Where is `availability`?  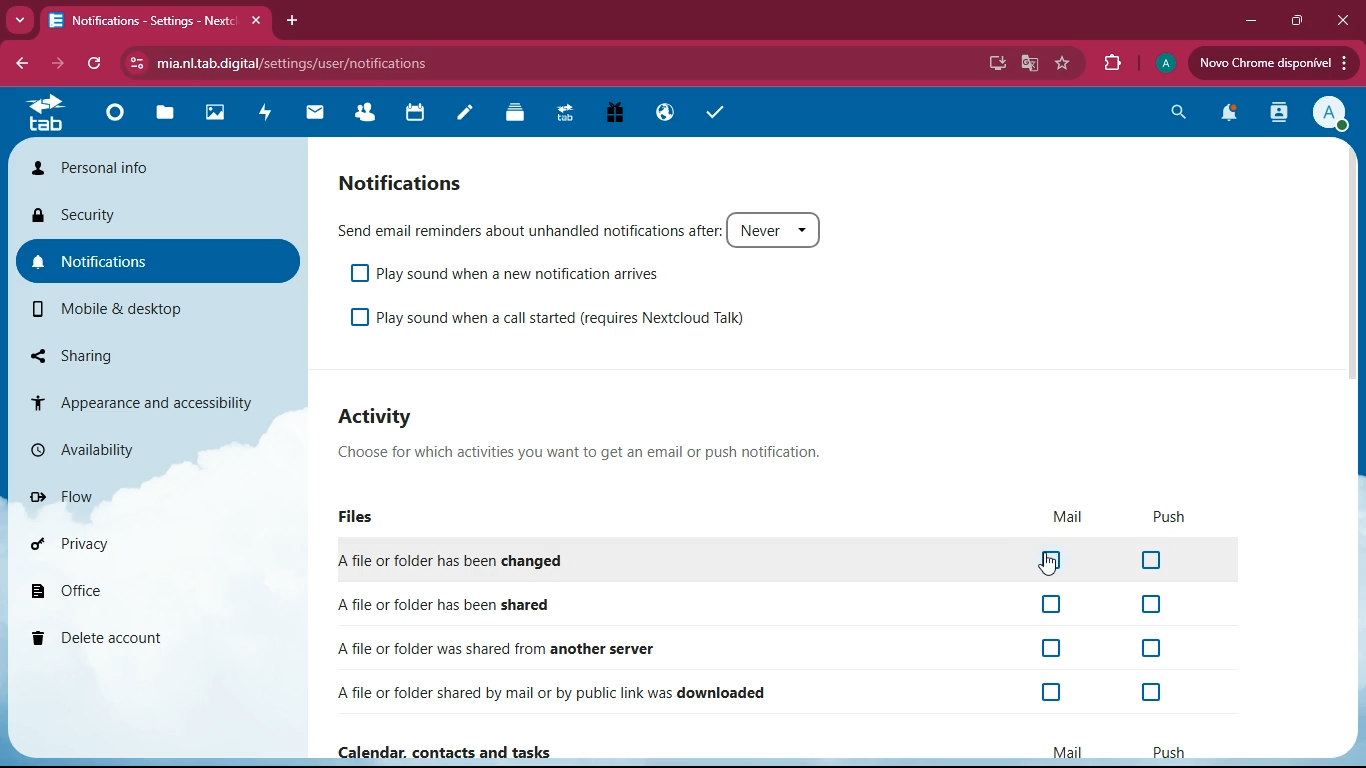
availability is located at coordinates (112, 448).